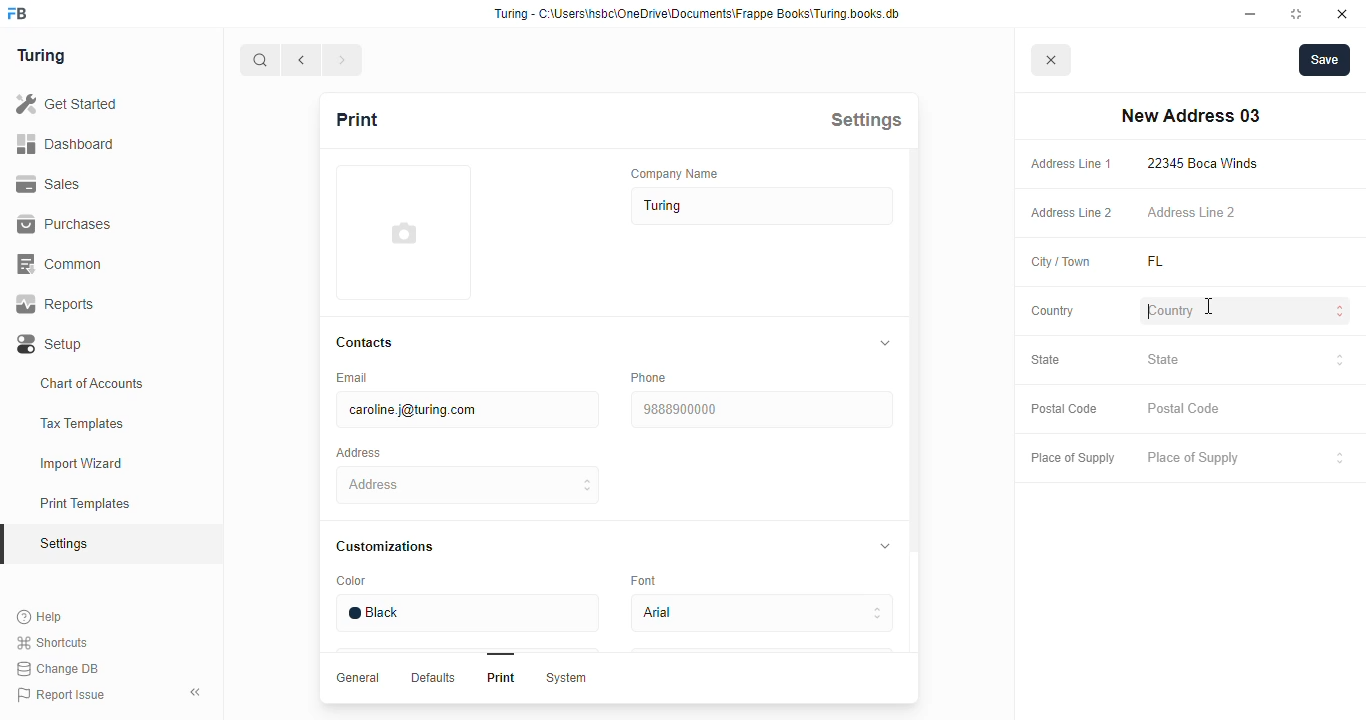 The width and height of the screenshot is (1366, 720). What do you see at coordinates (1052, 61) in the screenshot?
I see `cancel` at bounding box center [1052, 61].